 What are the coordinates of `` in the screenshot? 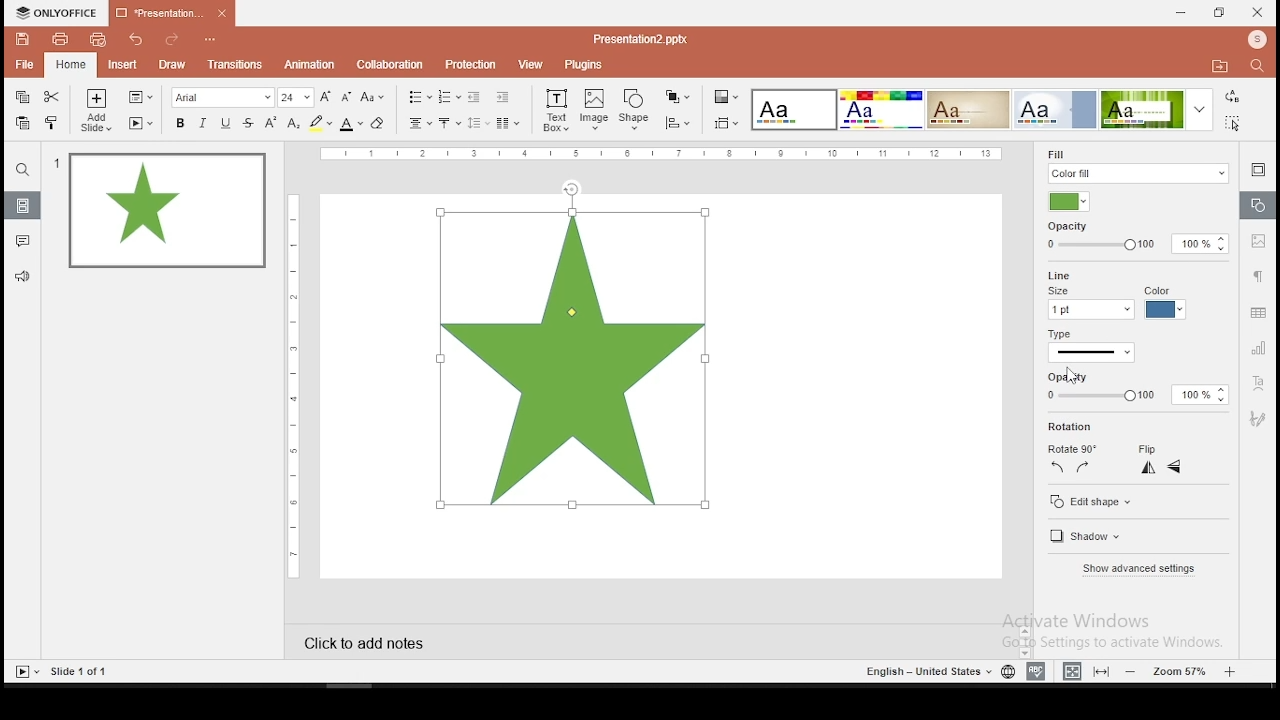 It's located at (1256, 419).